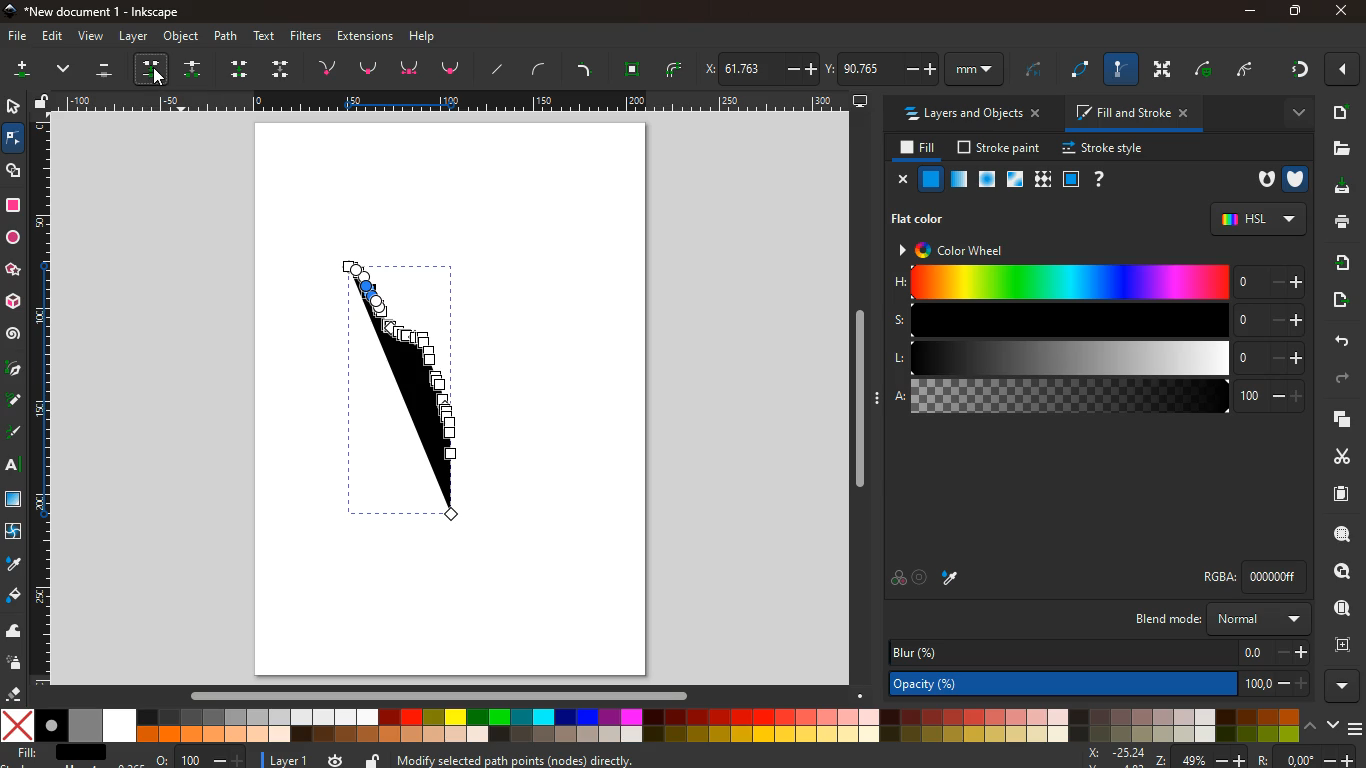 The image size is (1366, 768). Describe the element at coordinates (201, 756) in the screenshot. I see `zoom` at that location.